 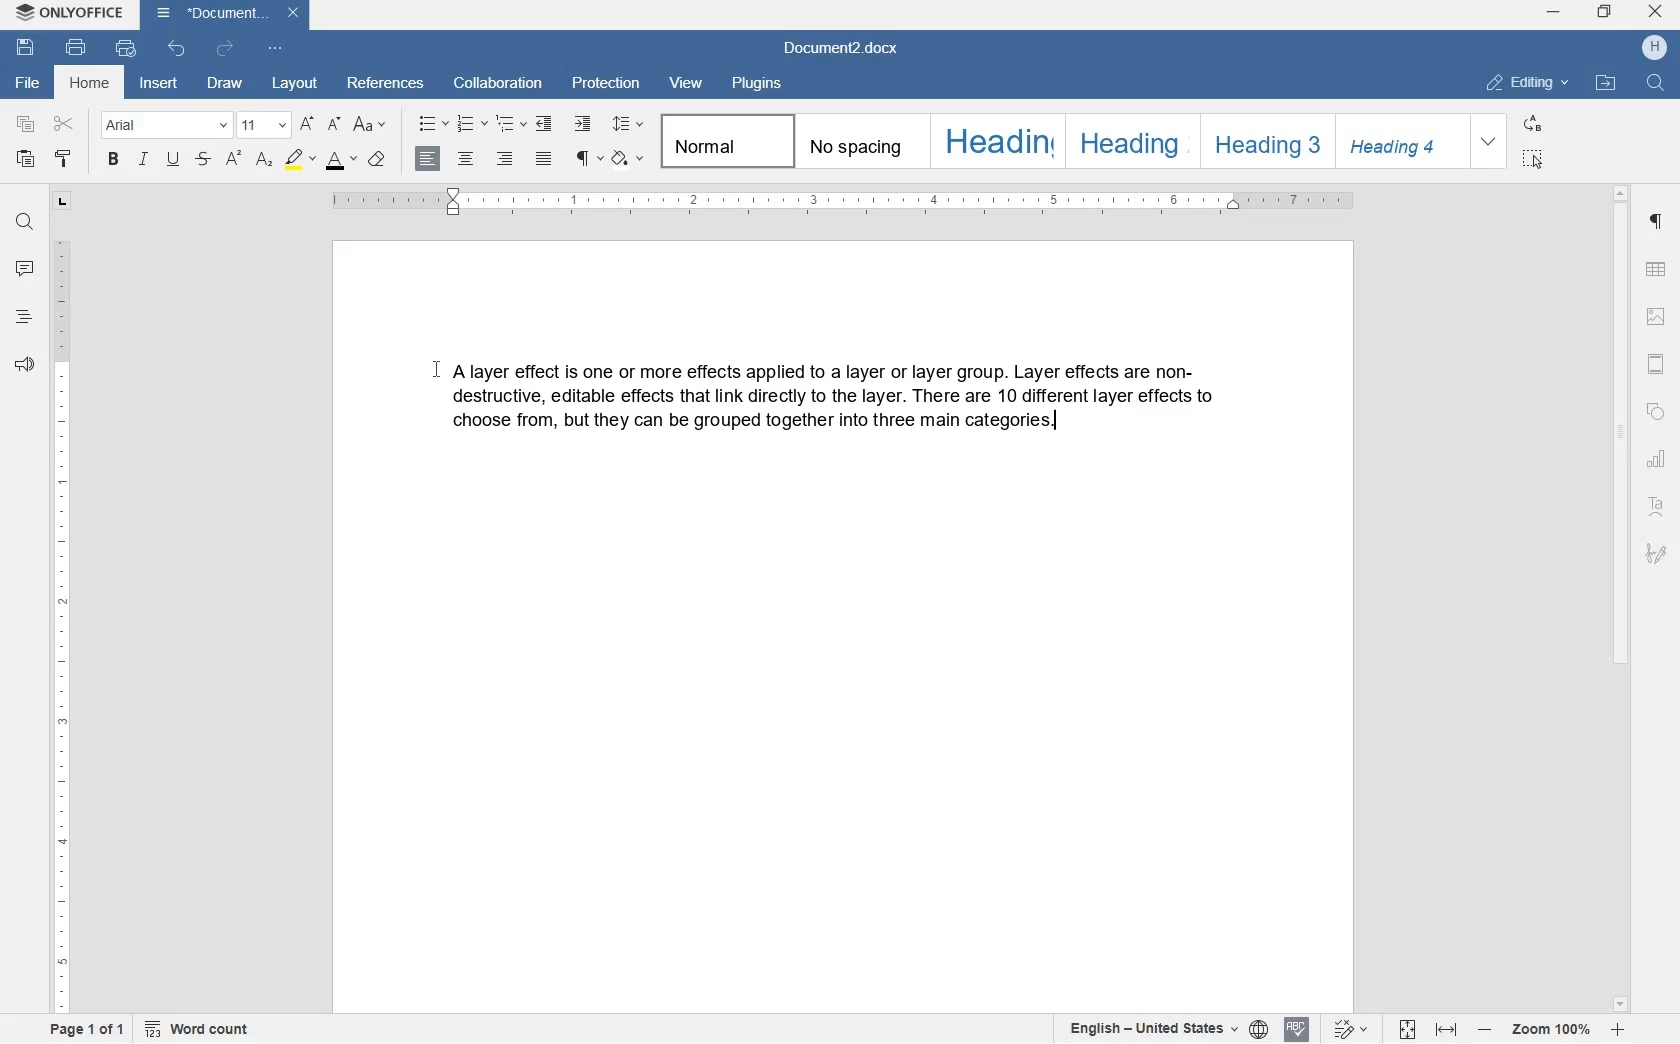 What do you see at coordinates (265, 125) in the screenshot?
I see `font size` at bounding box center [265, 125].